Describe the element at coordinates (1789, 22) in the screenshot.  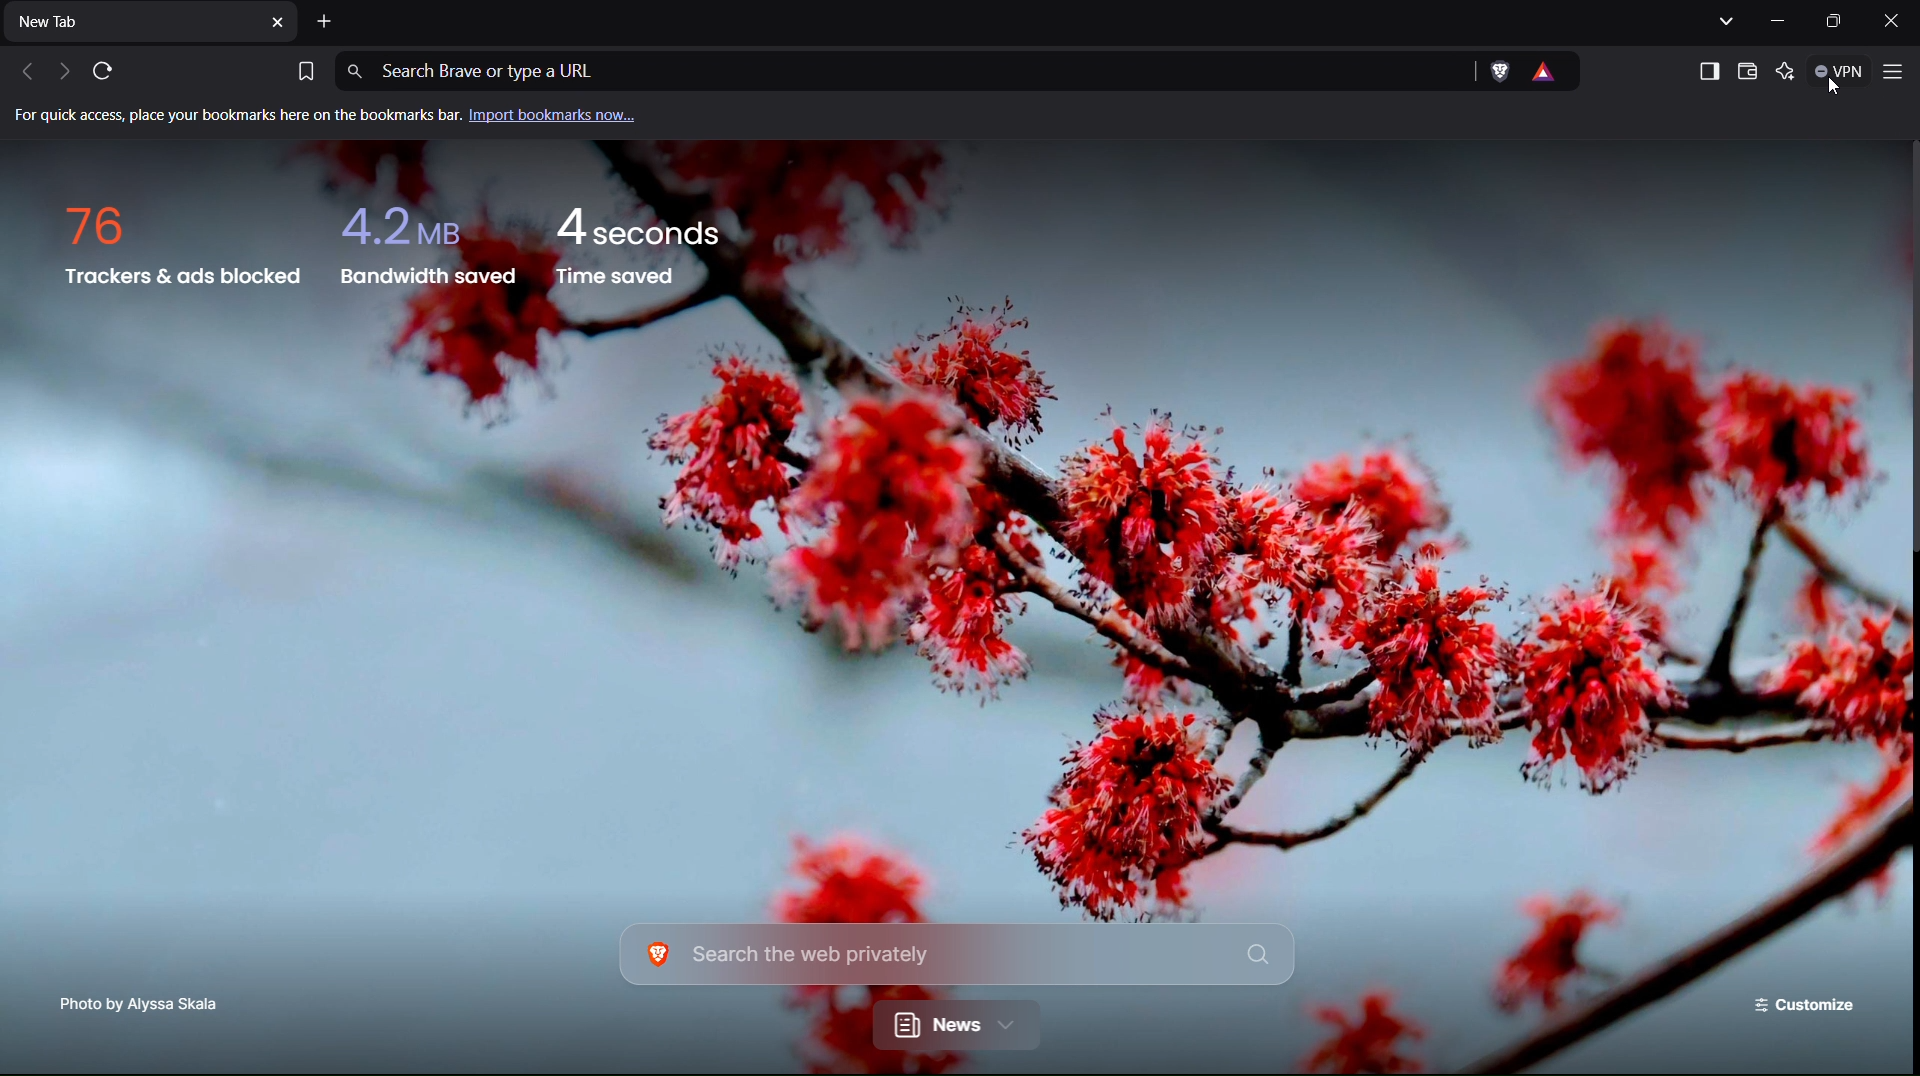
I see `Minimize` at that location.